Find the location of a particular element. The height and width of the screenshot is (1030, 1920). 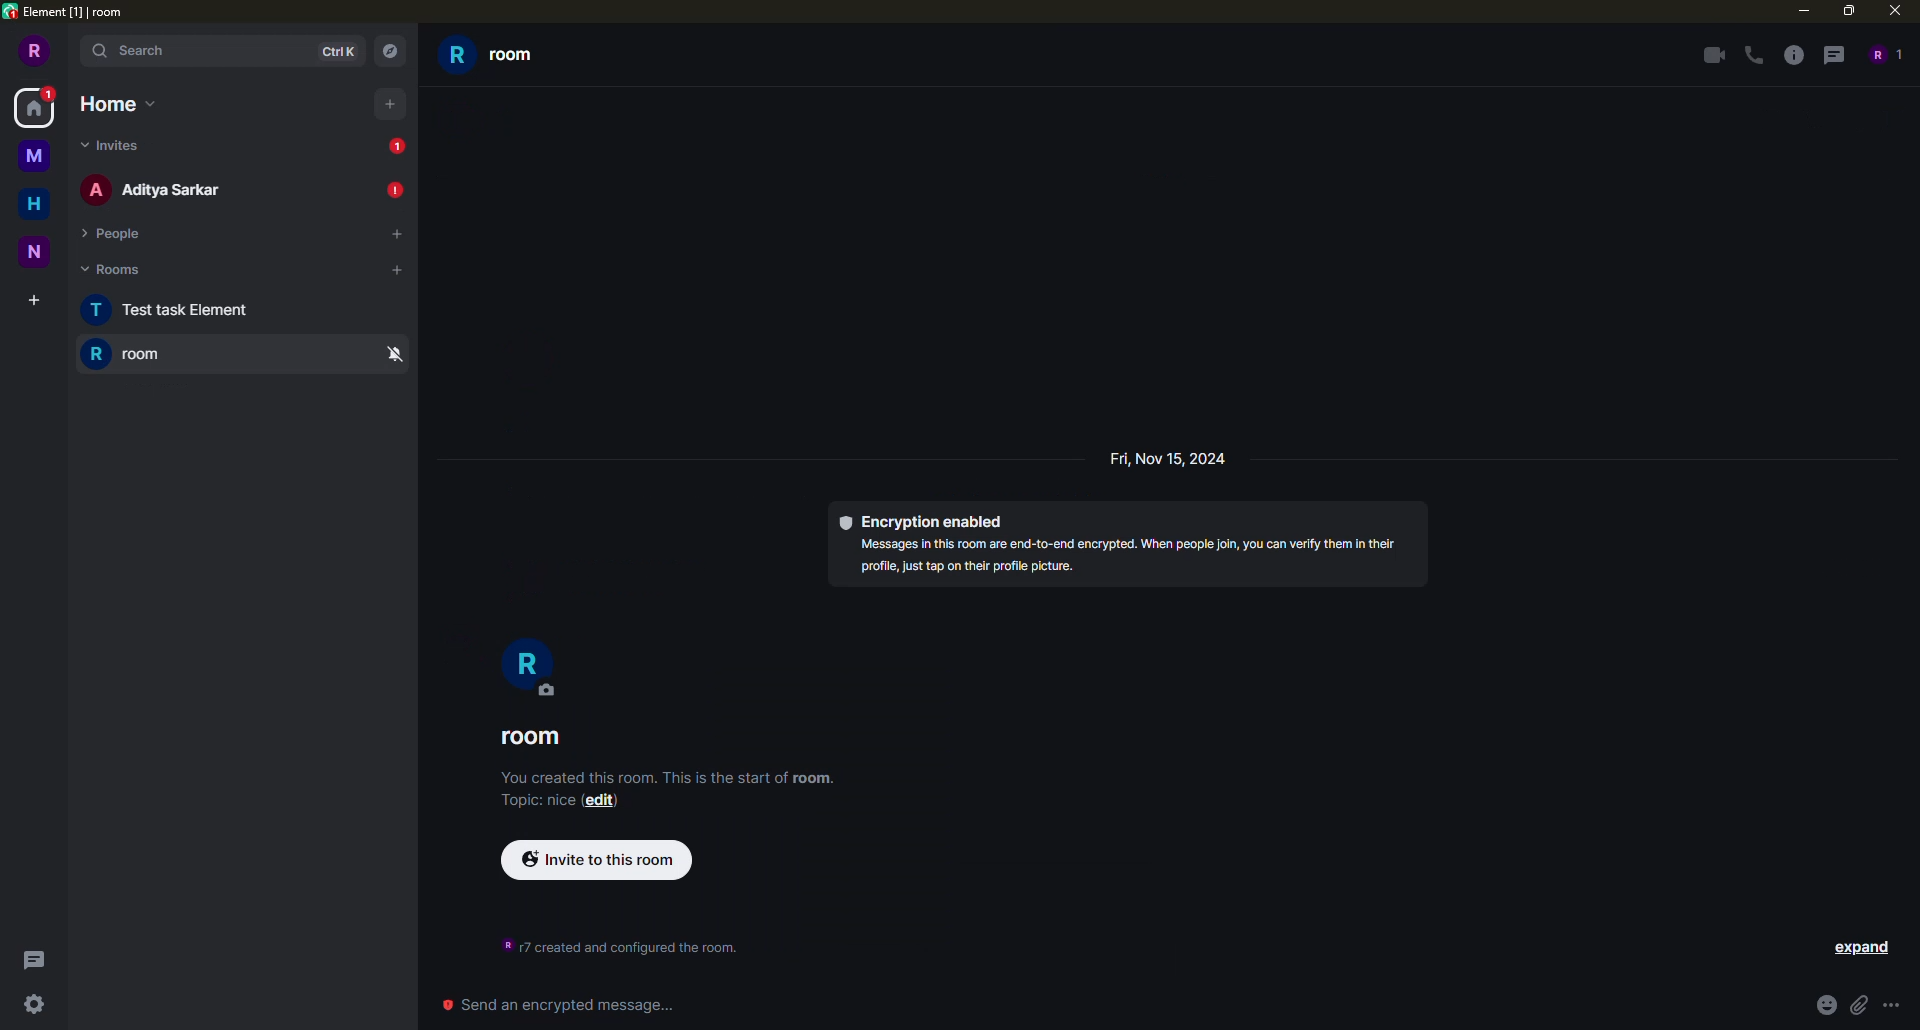

invite to room is located at coordinates (598, 858).